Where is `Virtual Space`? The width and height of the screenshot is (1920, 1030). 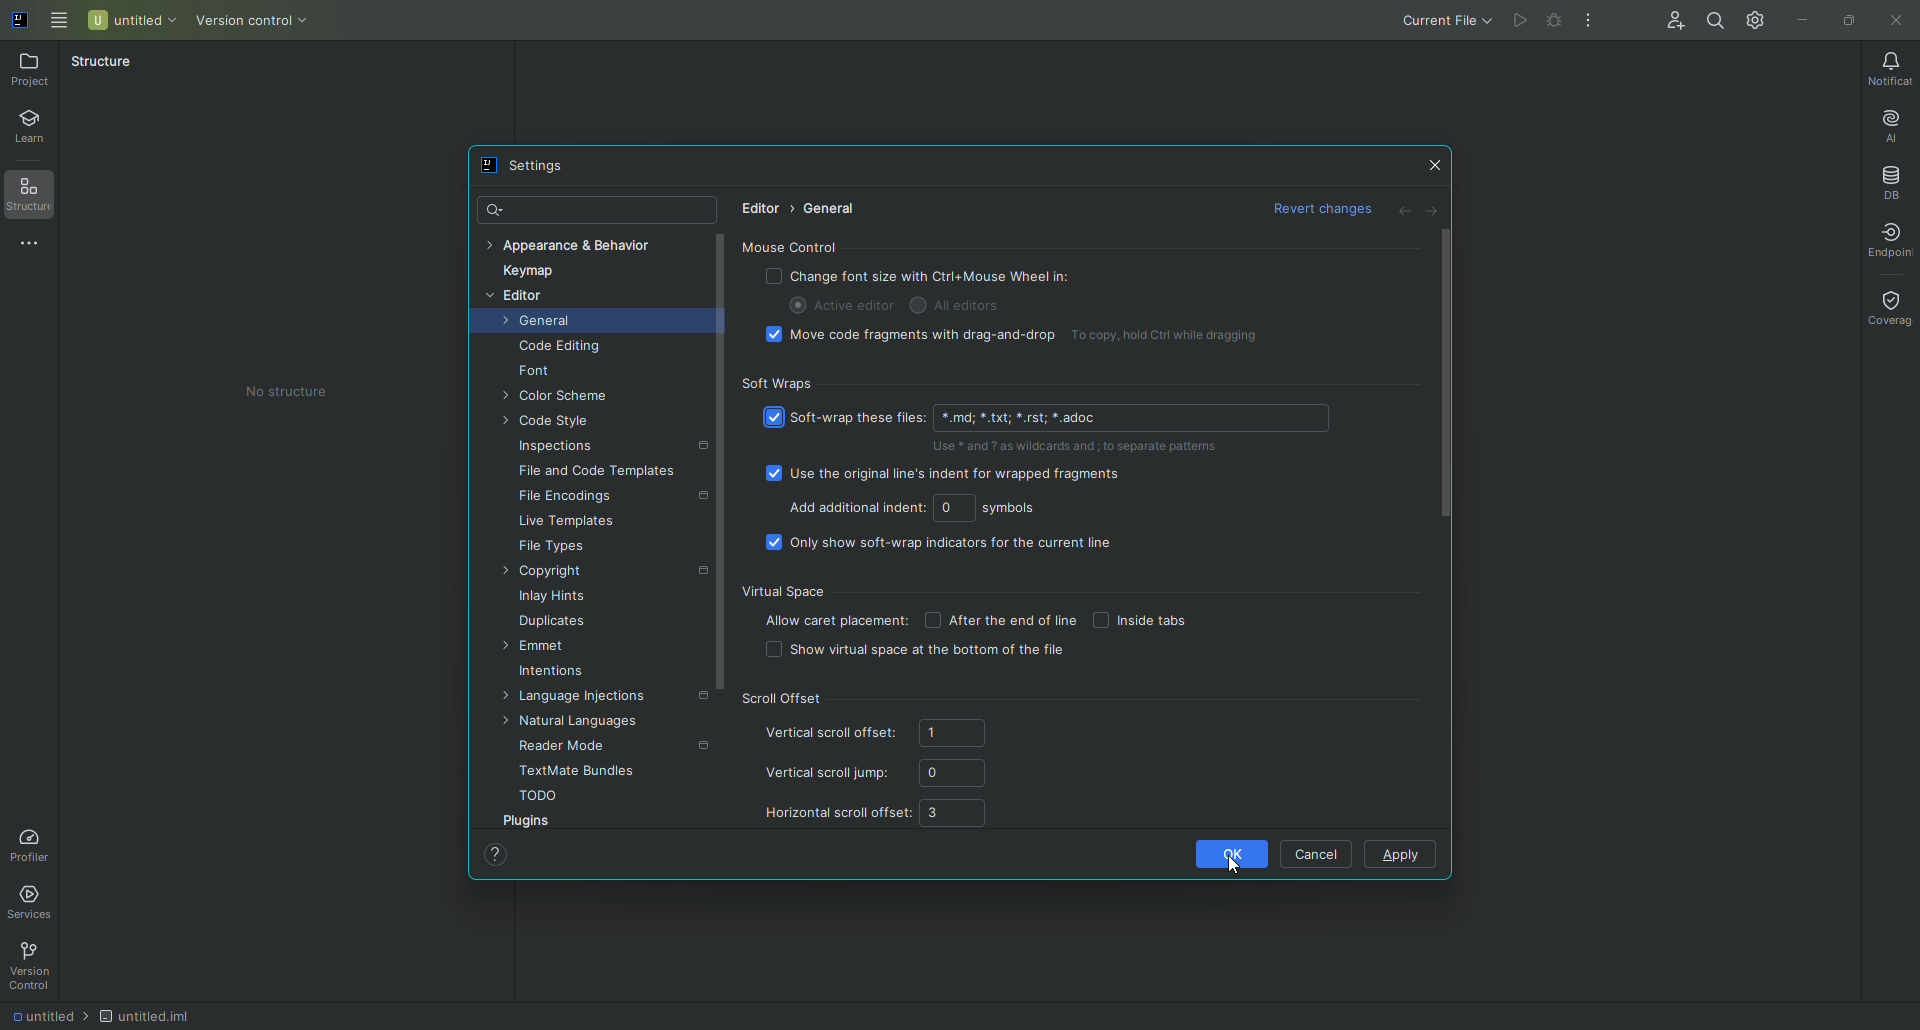 Virtual Space is located at coordinates (1020, 622).